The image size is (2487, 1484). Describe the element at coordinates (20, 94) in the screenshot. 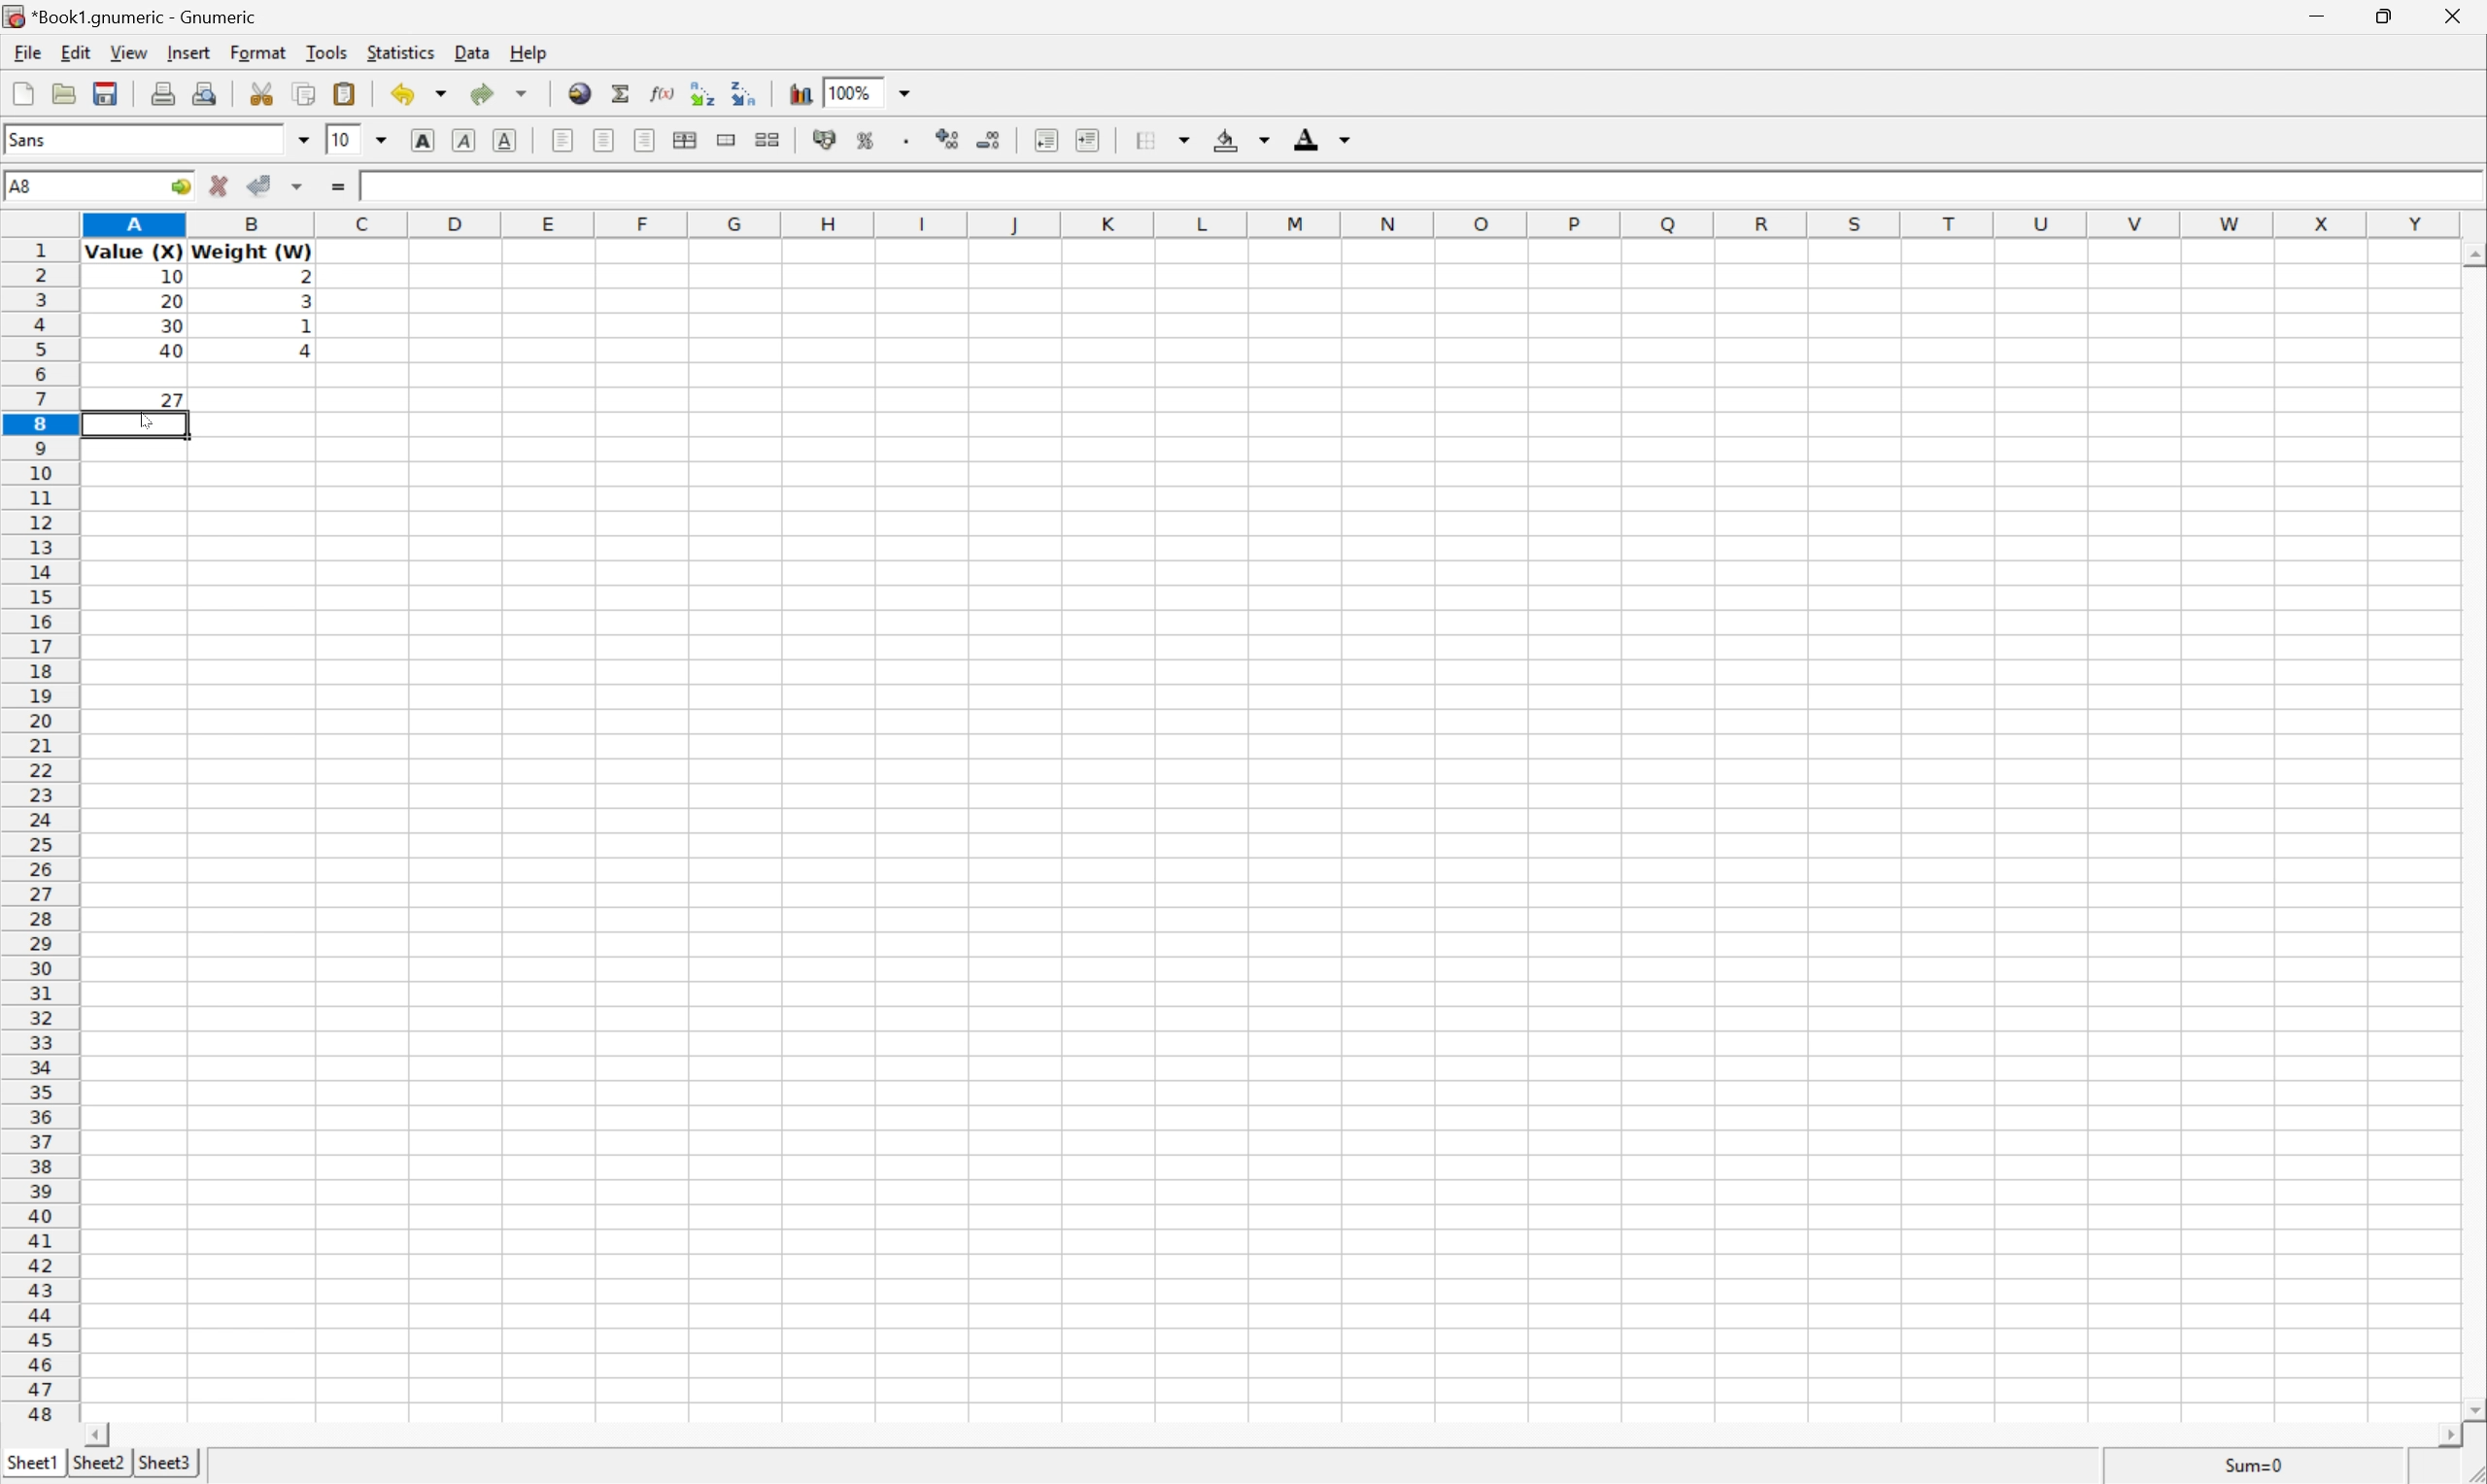

I see `Create a workbook` at that location.